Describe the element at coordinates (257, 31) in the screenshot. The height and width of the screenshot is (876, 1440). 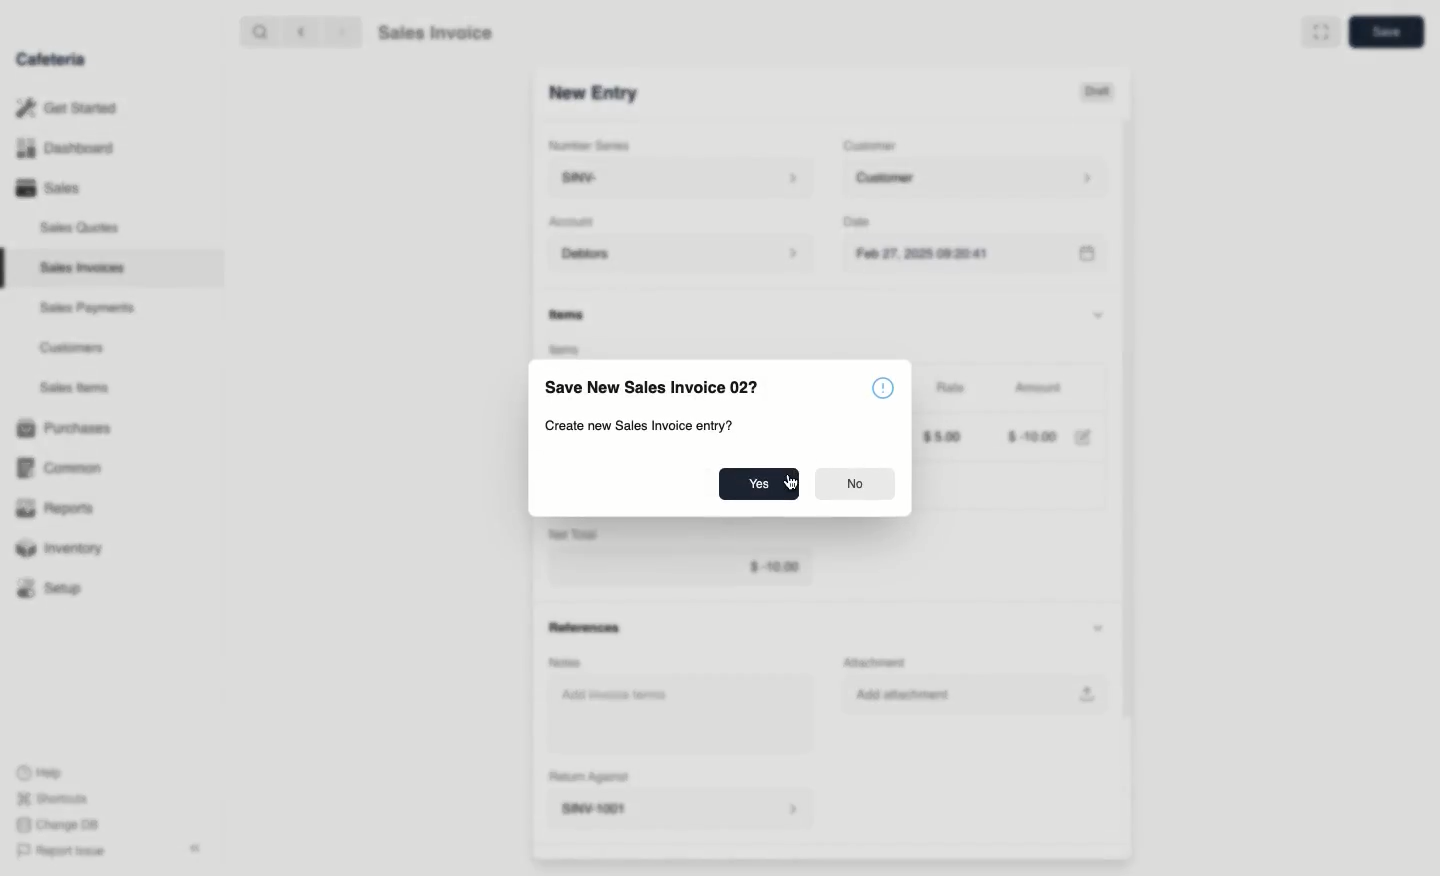
I see `search` at that location.